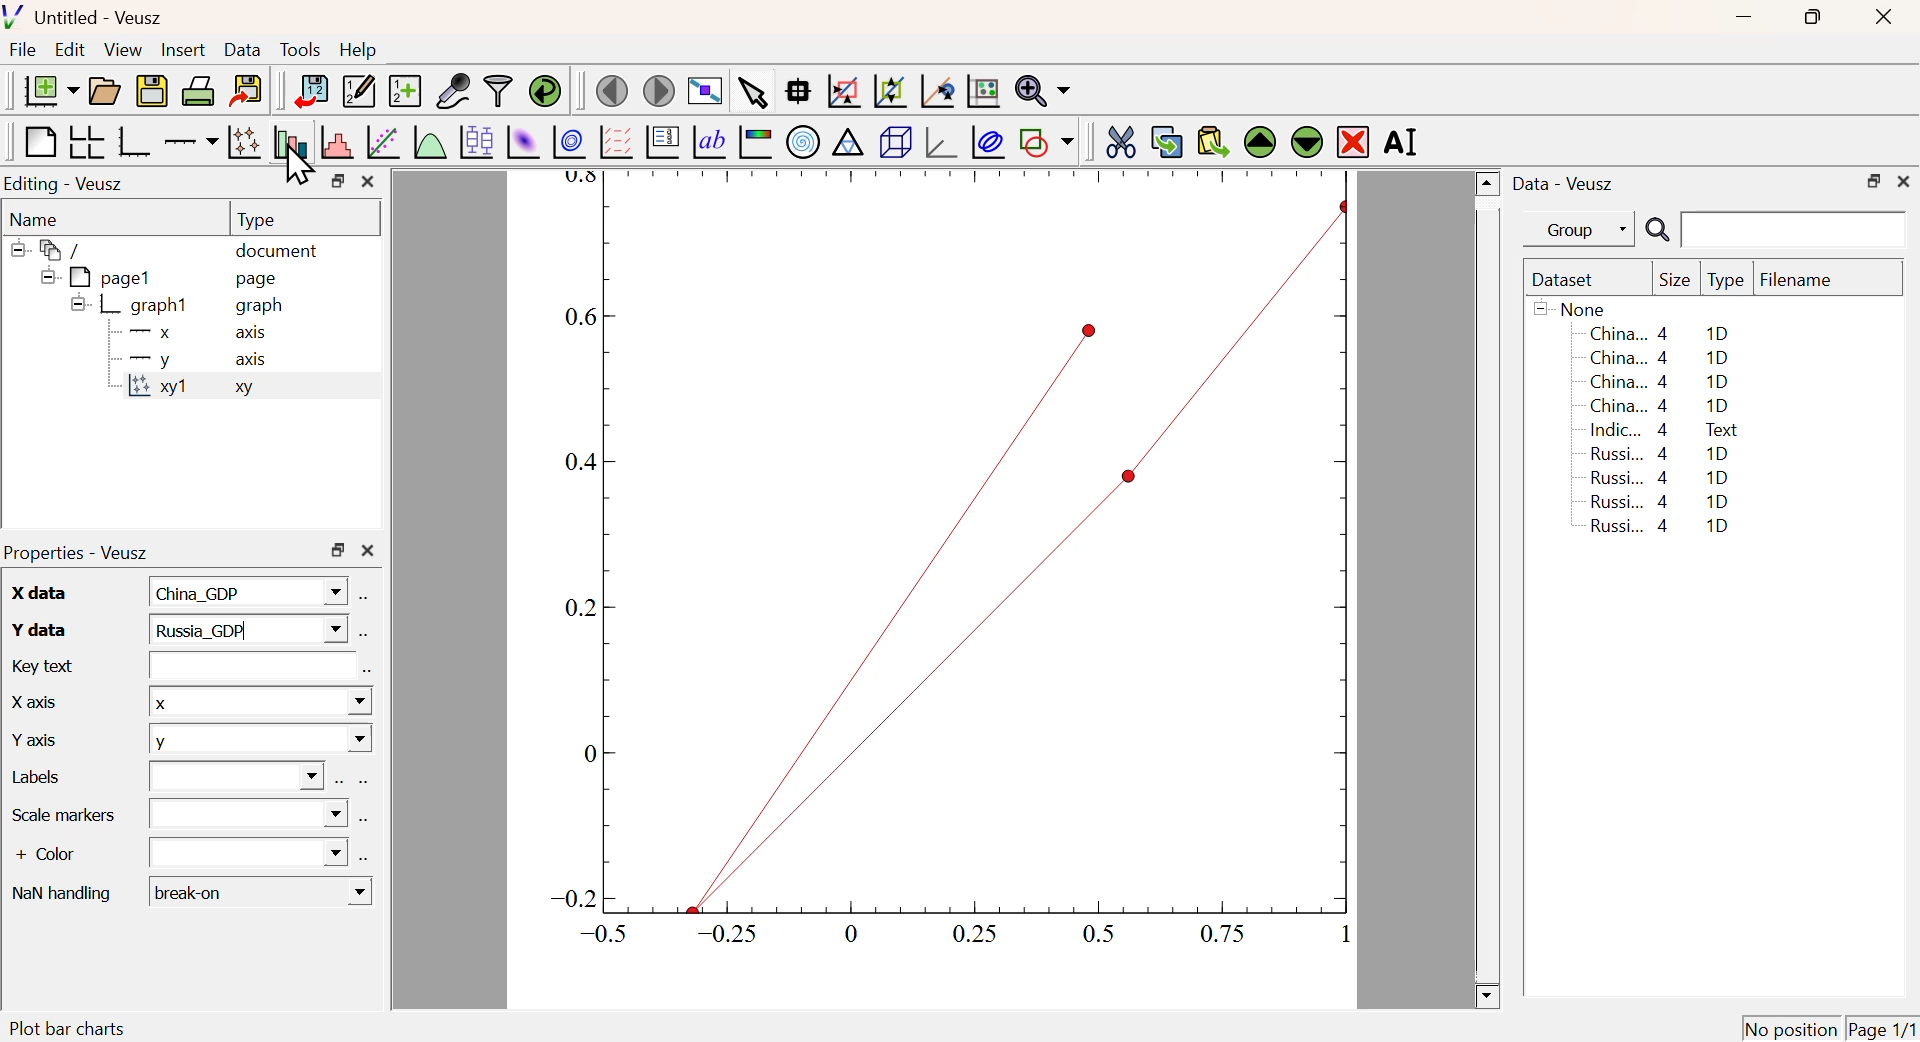  What do you see at coordinates (522, 143) in the screenshot?
I see `Plot 2D set as image` at bounding box center [522, 143].